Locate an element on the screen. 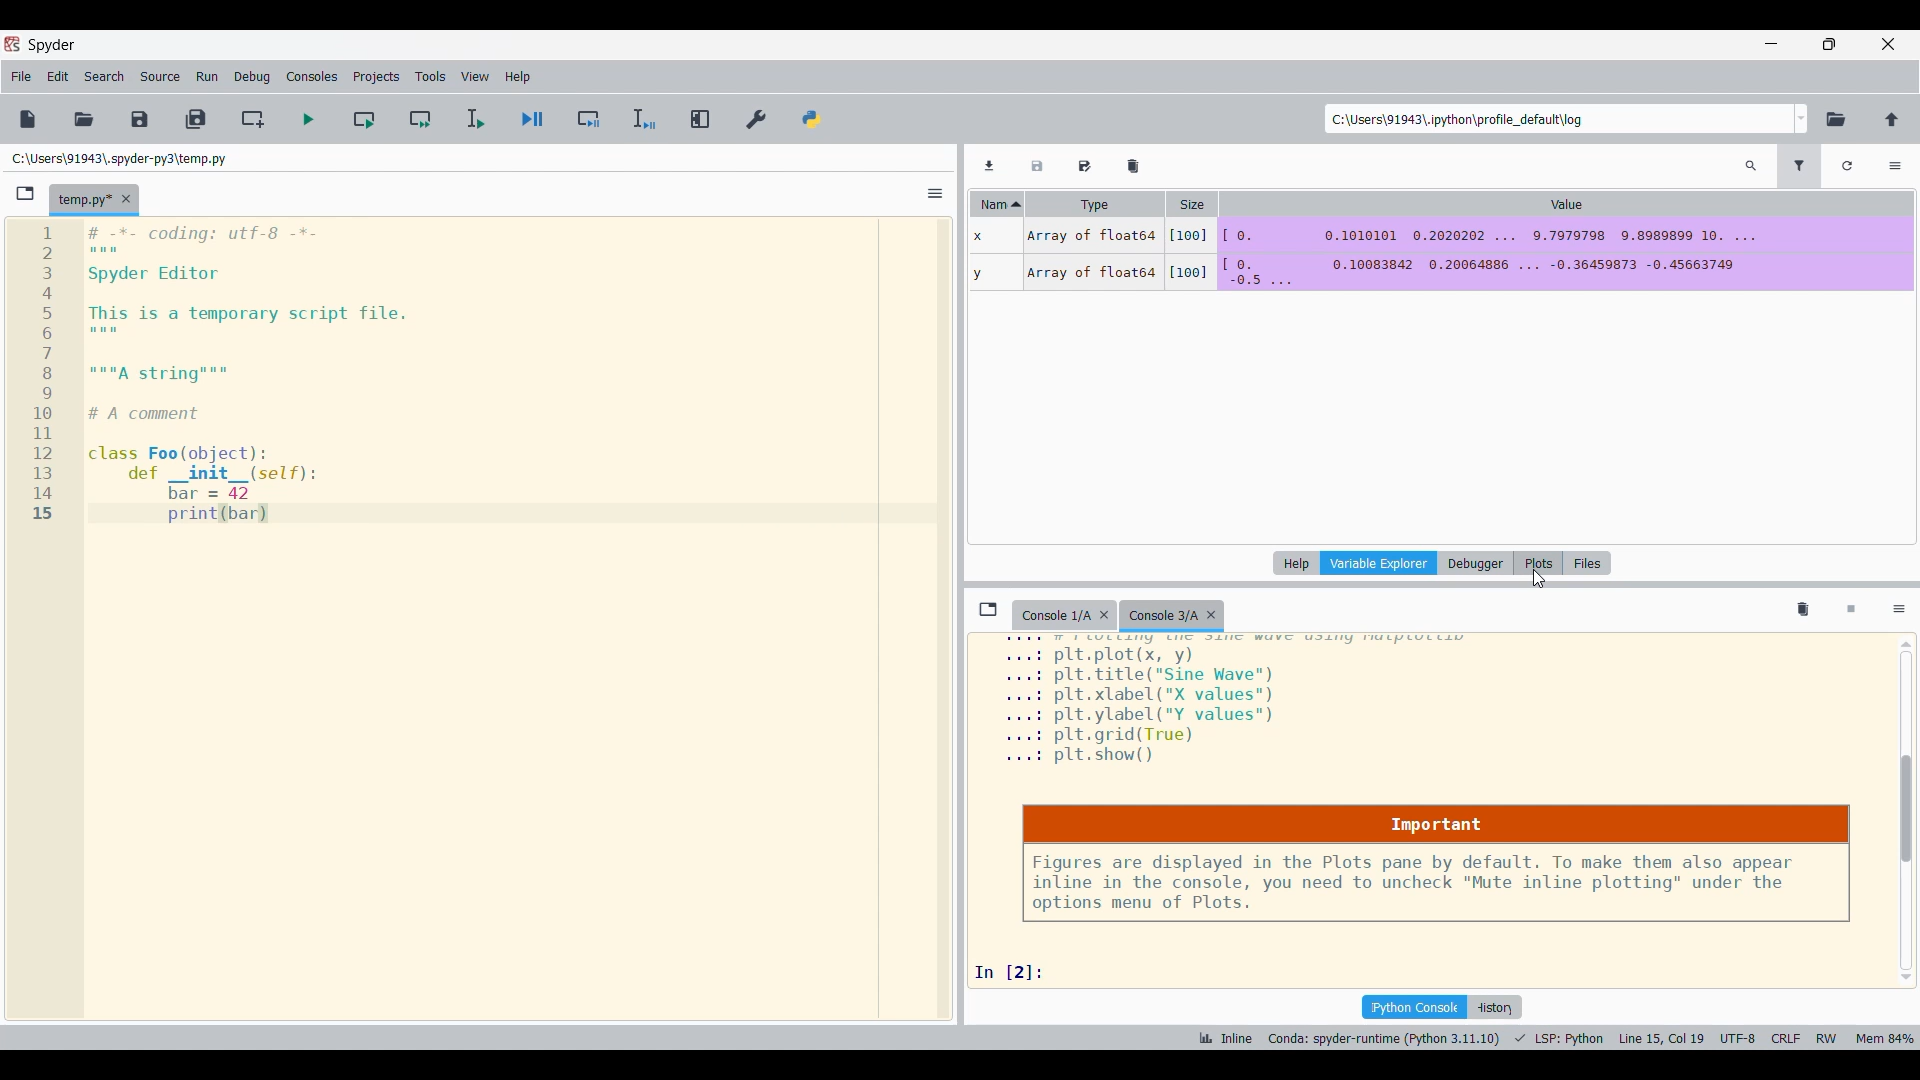 Image resolution: width=1920 pixels, height=1080 pixels. Run current cell and go to next is located at coordinates (421, 119).